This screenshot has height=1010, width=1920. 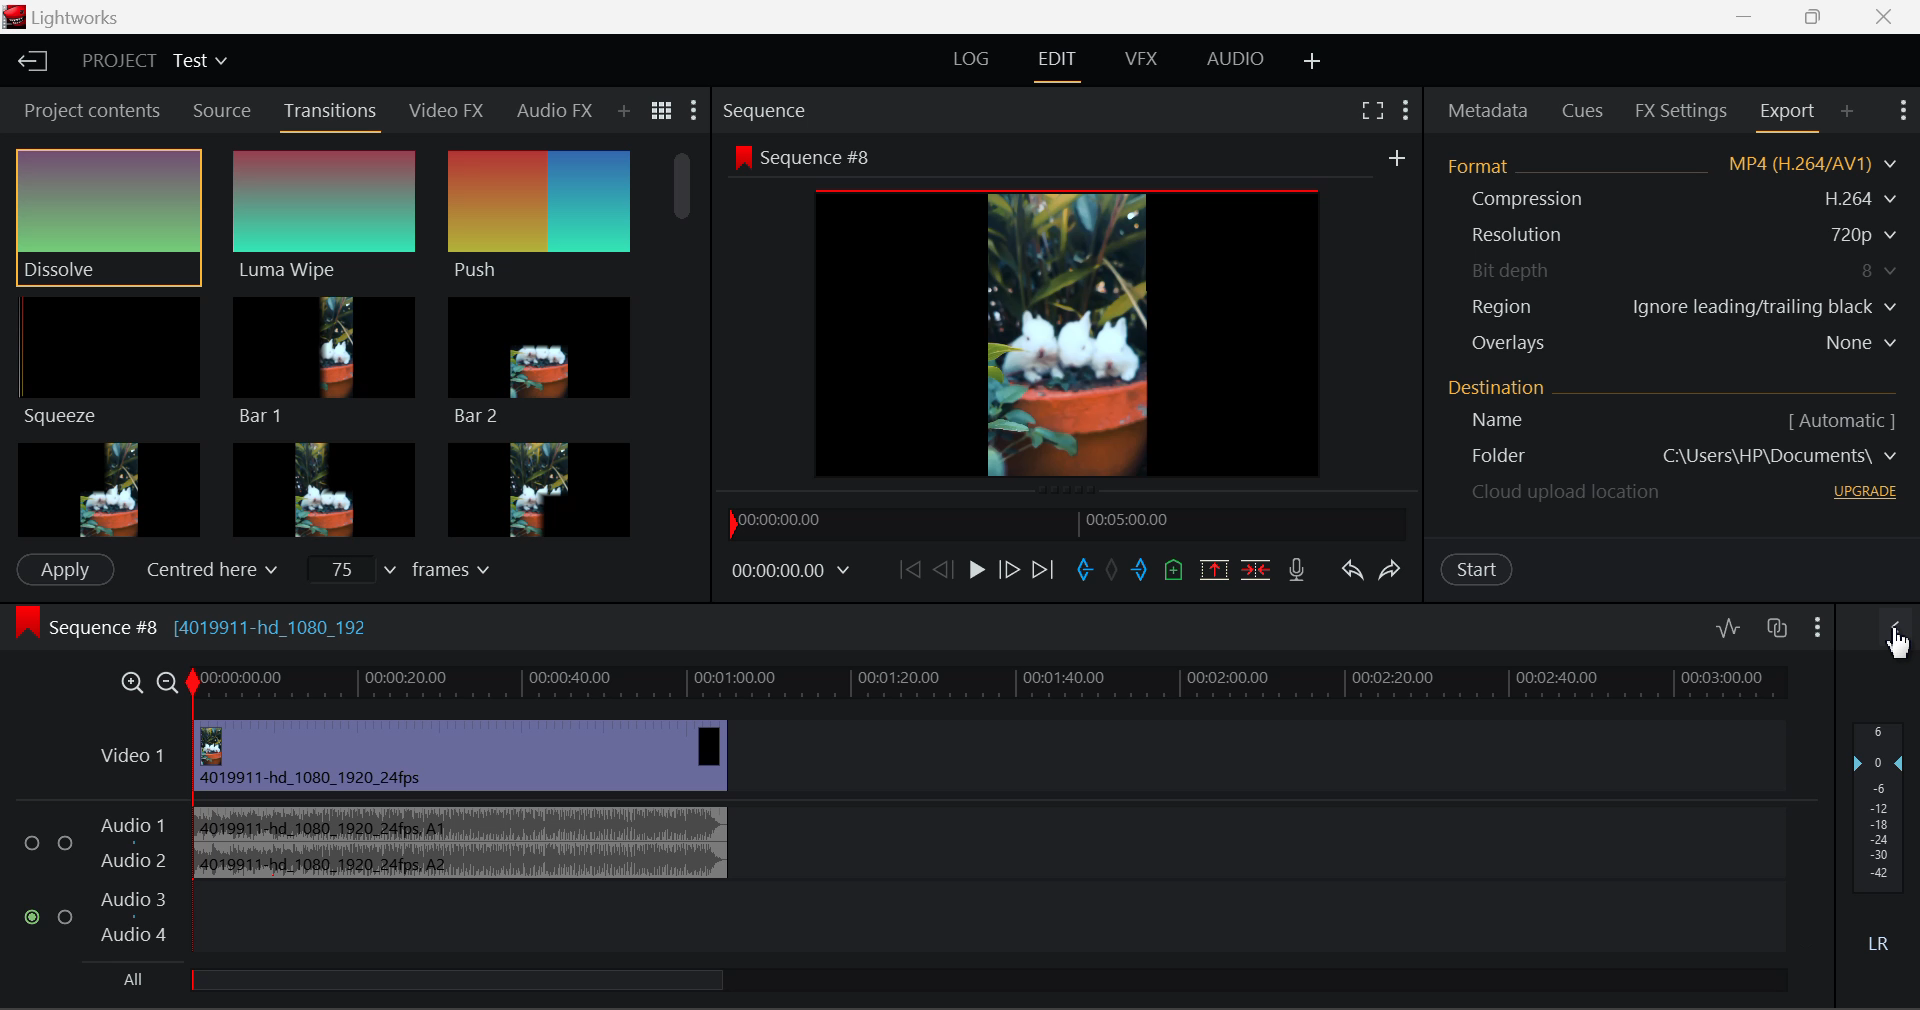 I want to click on Decibel Level, so click(x=1882, y=838).